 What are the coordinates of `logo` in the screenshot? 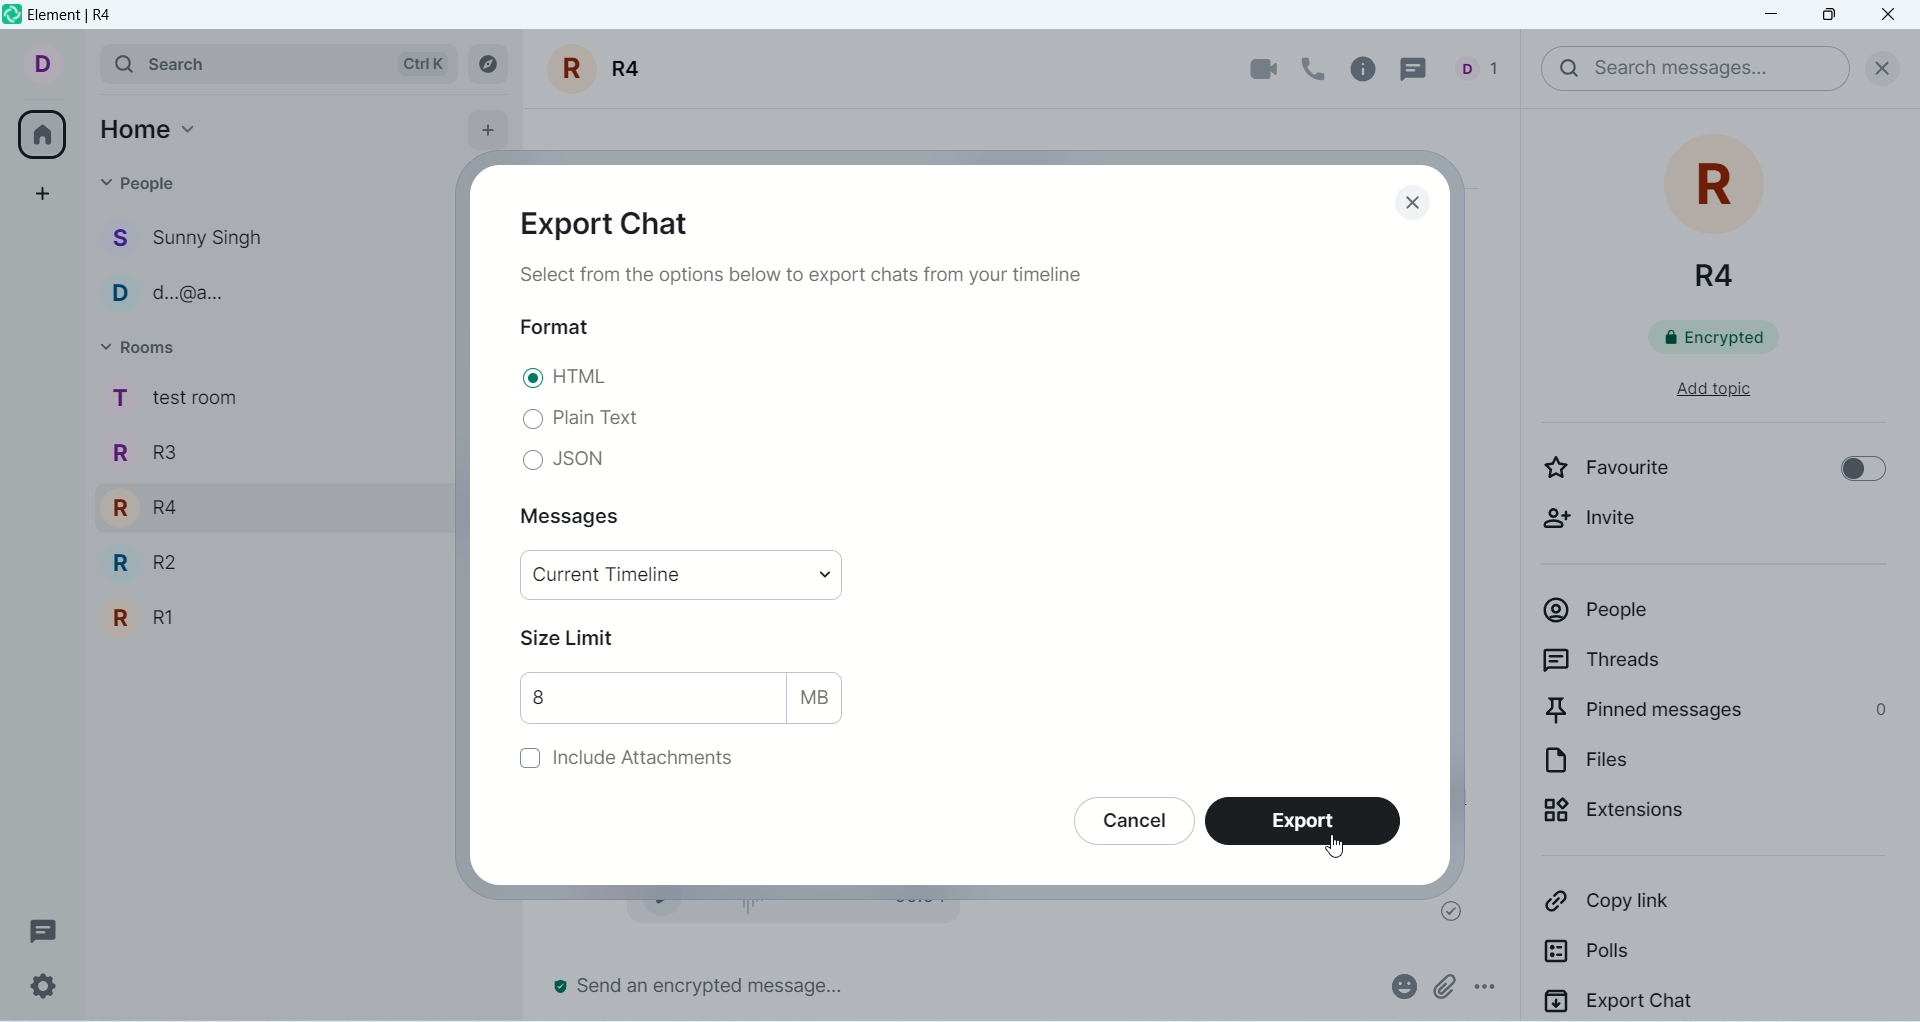 It's located at (12, 14).